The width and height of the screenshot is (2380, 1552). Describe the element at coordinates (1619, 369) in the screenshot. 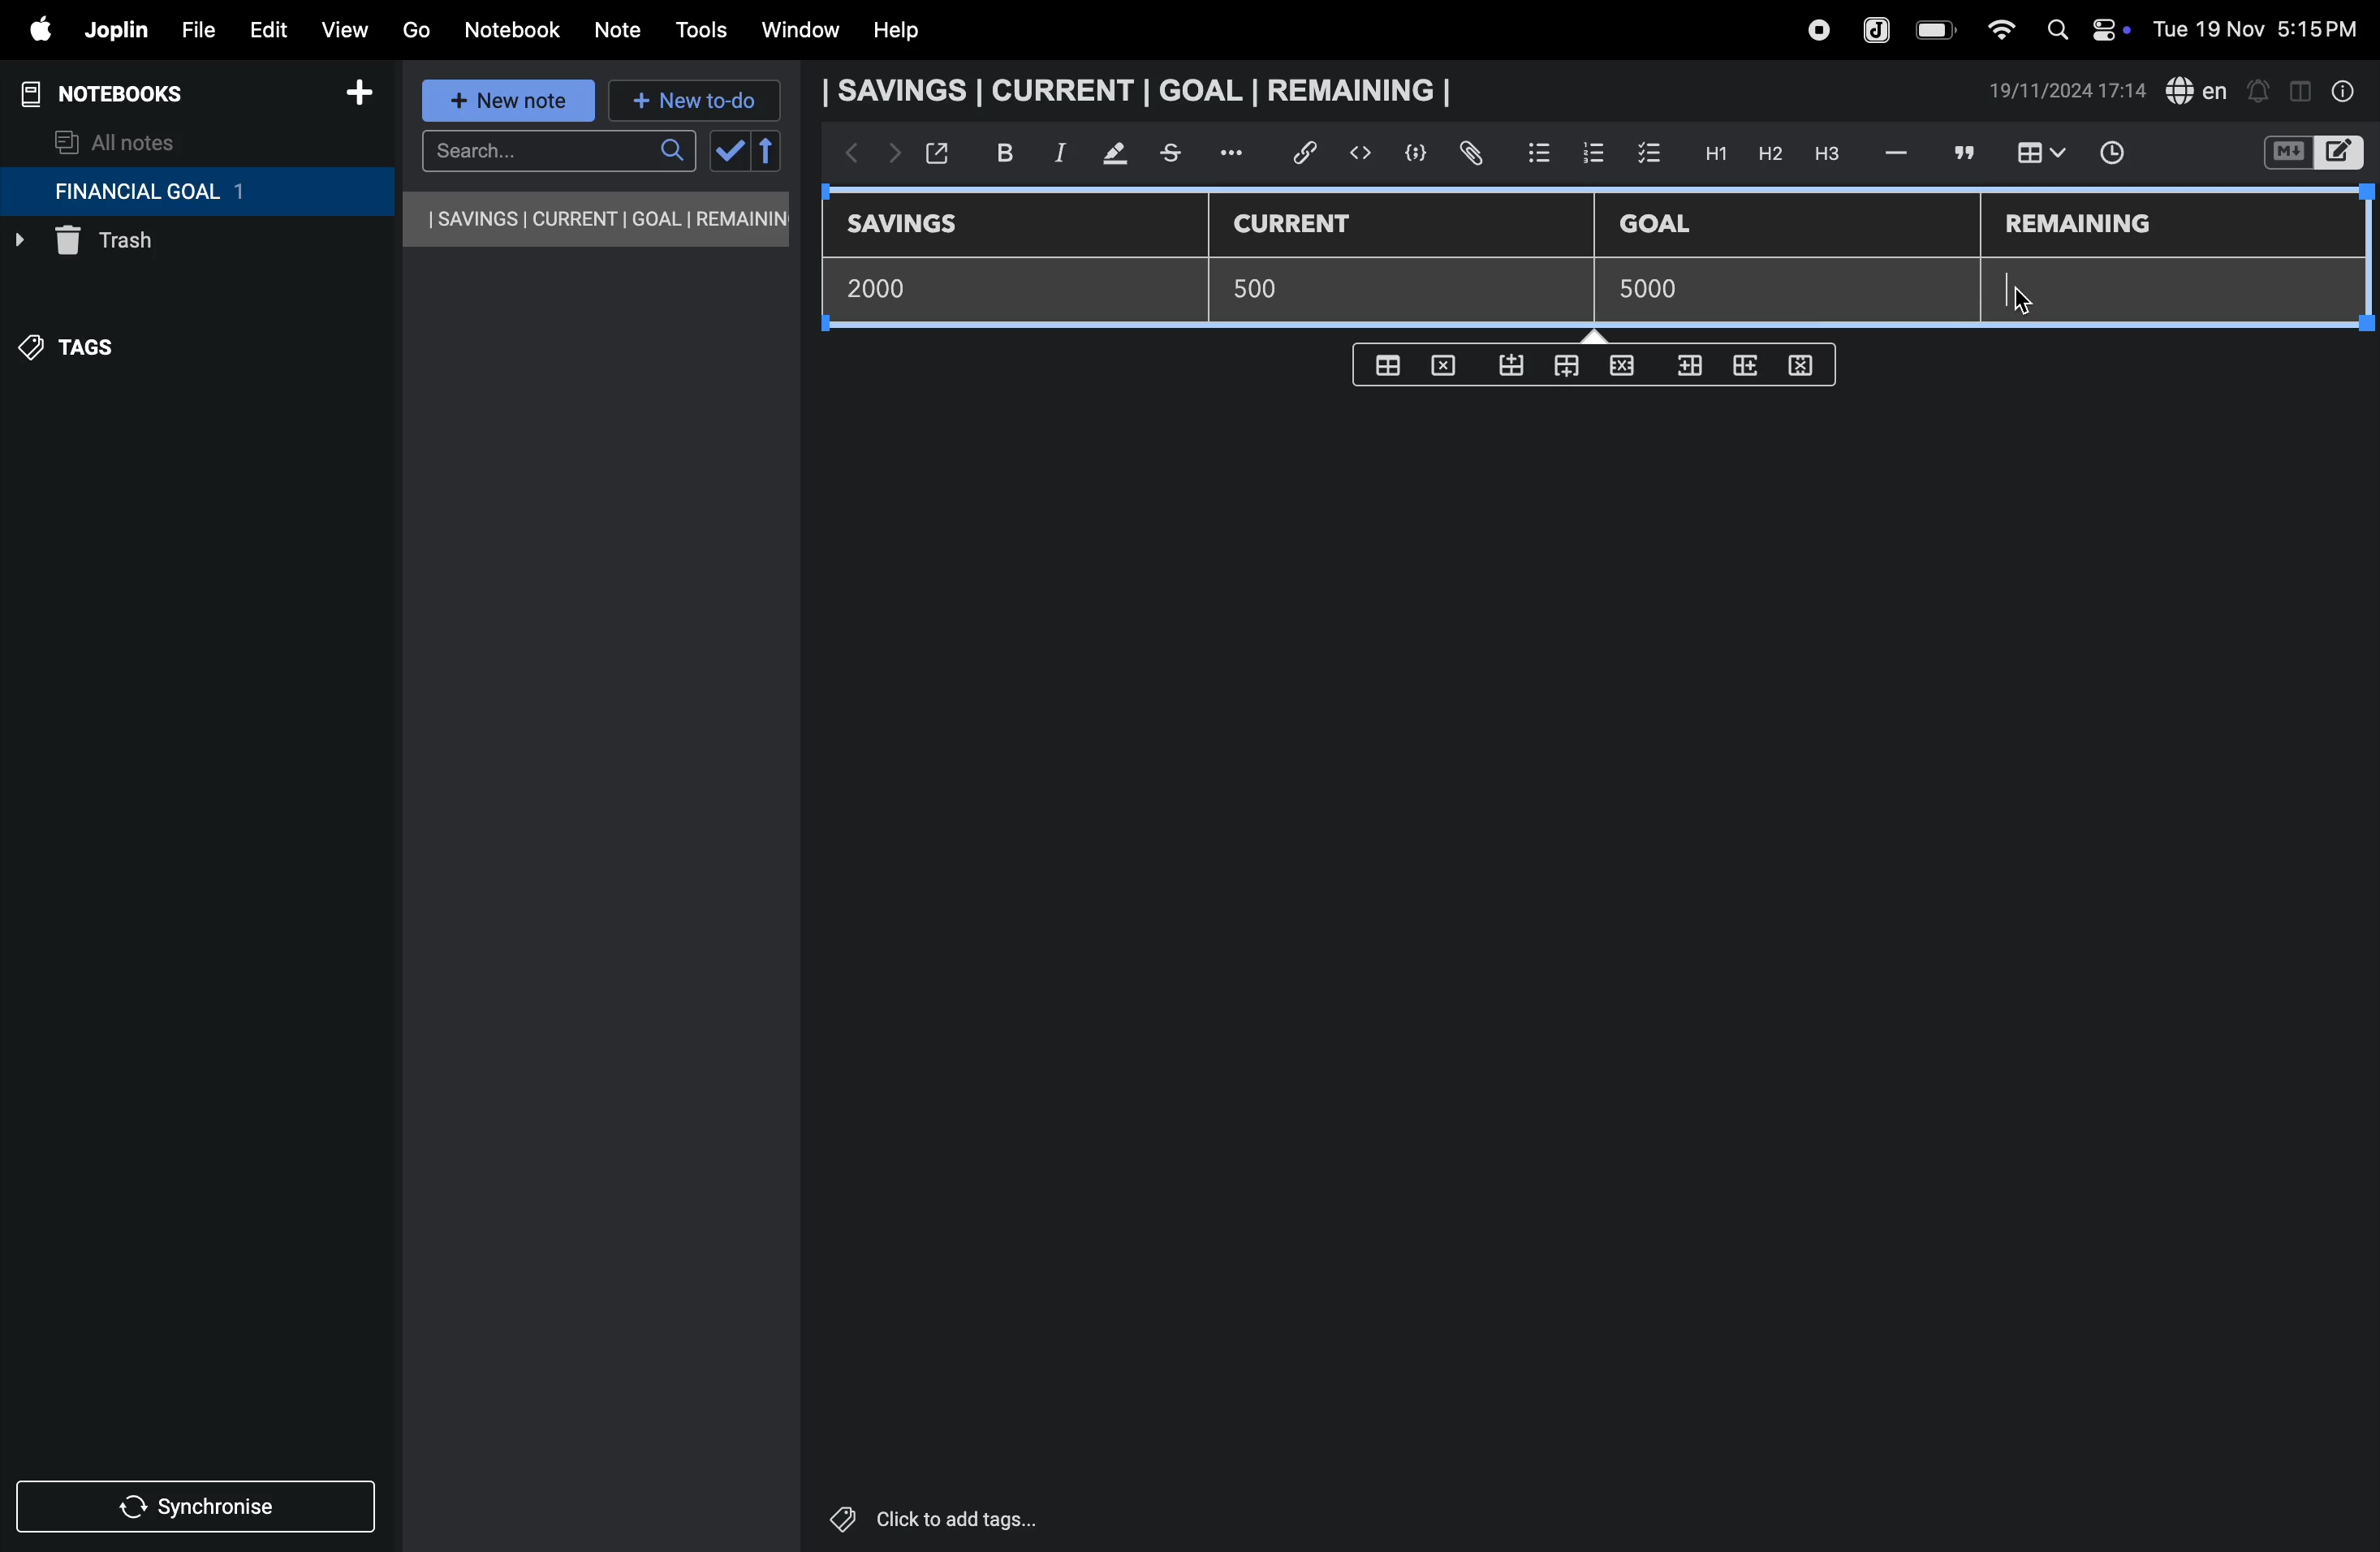

I see `close rows` at that location.